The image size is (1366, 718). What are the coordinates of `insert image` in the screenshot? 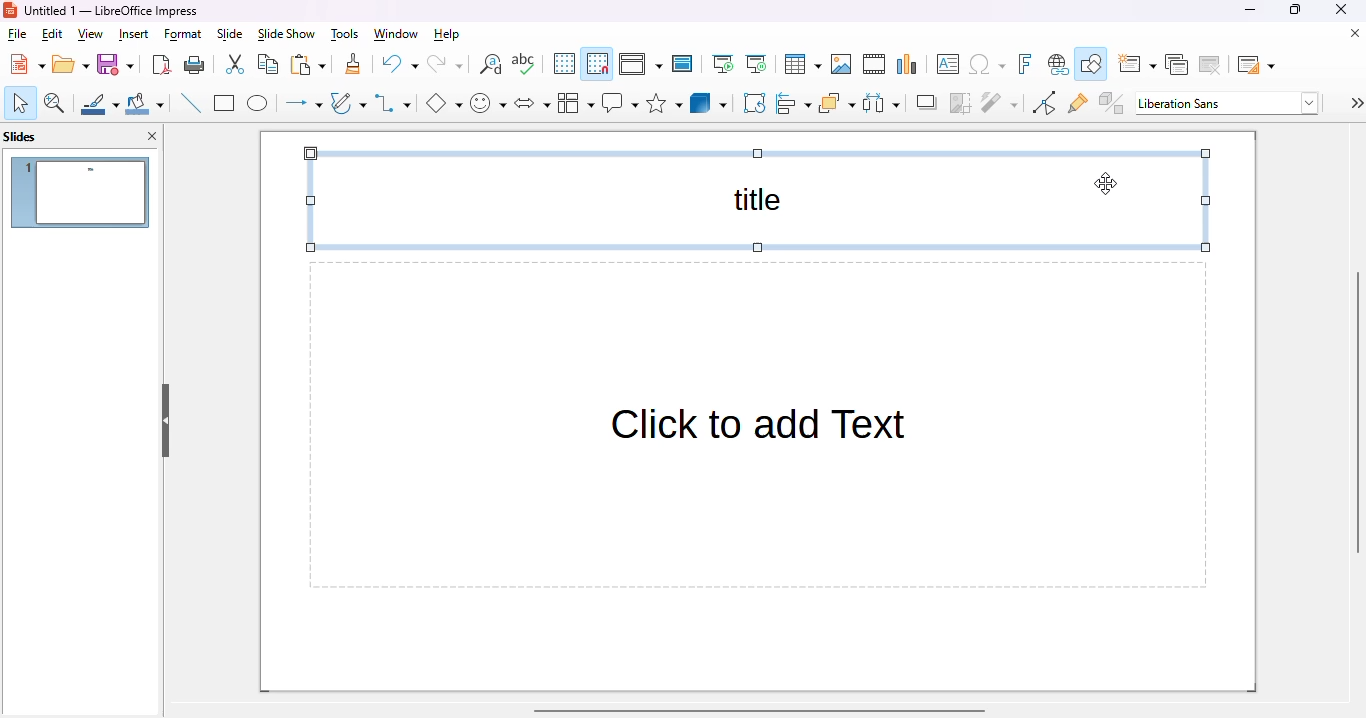 It's located at (841, 64).